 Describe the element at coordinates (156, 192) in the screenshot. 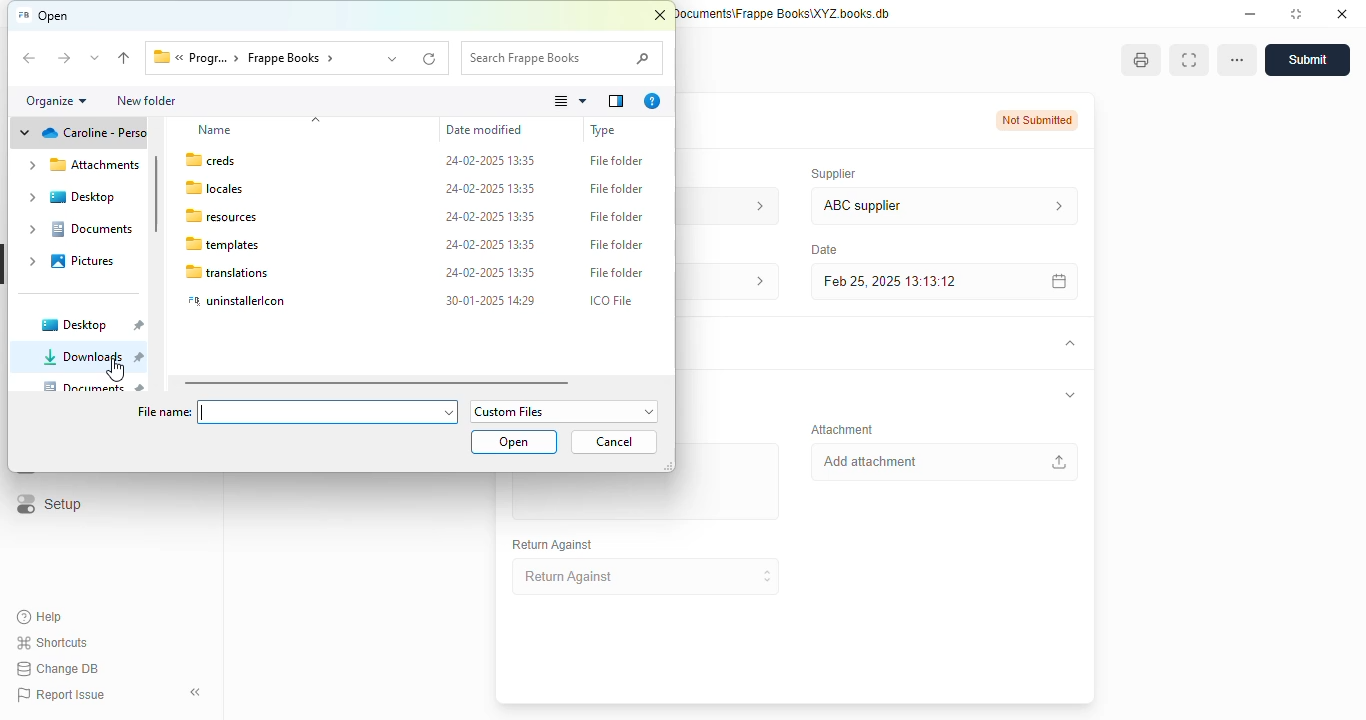

I see `scroll bar` at that location.